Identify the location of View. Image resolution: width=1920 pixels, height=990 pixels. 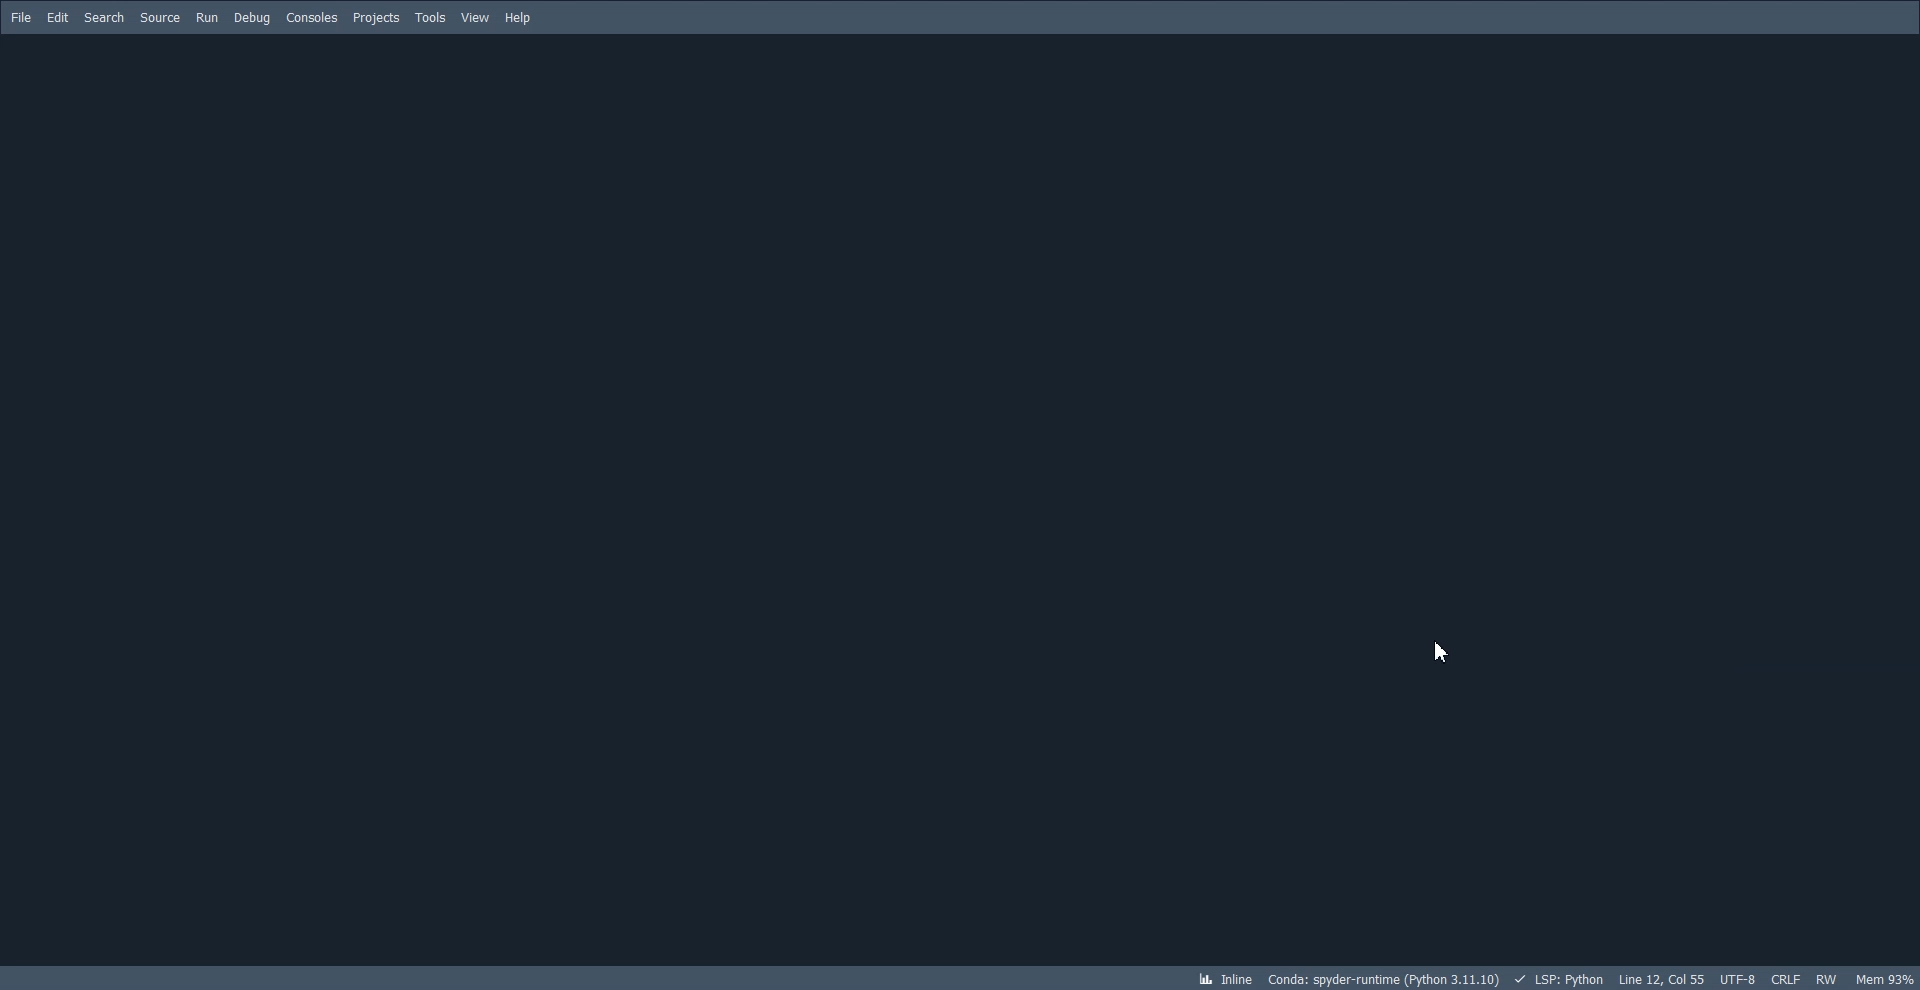
(475, 16).